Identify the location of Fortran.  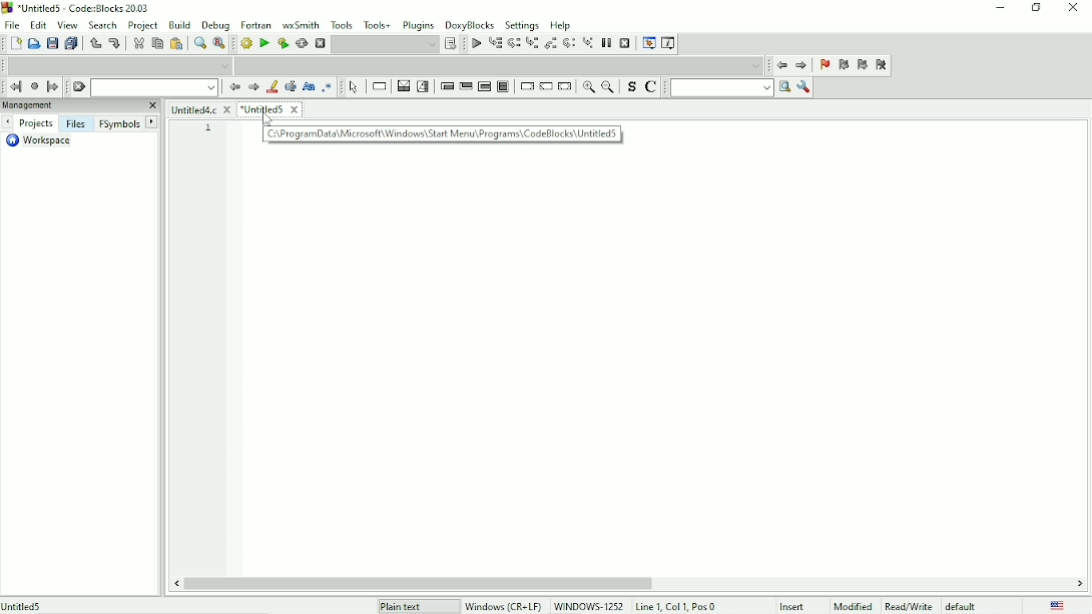
(256, 26).